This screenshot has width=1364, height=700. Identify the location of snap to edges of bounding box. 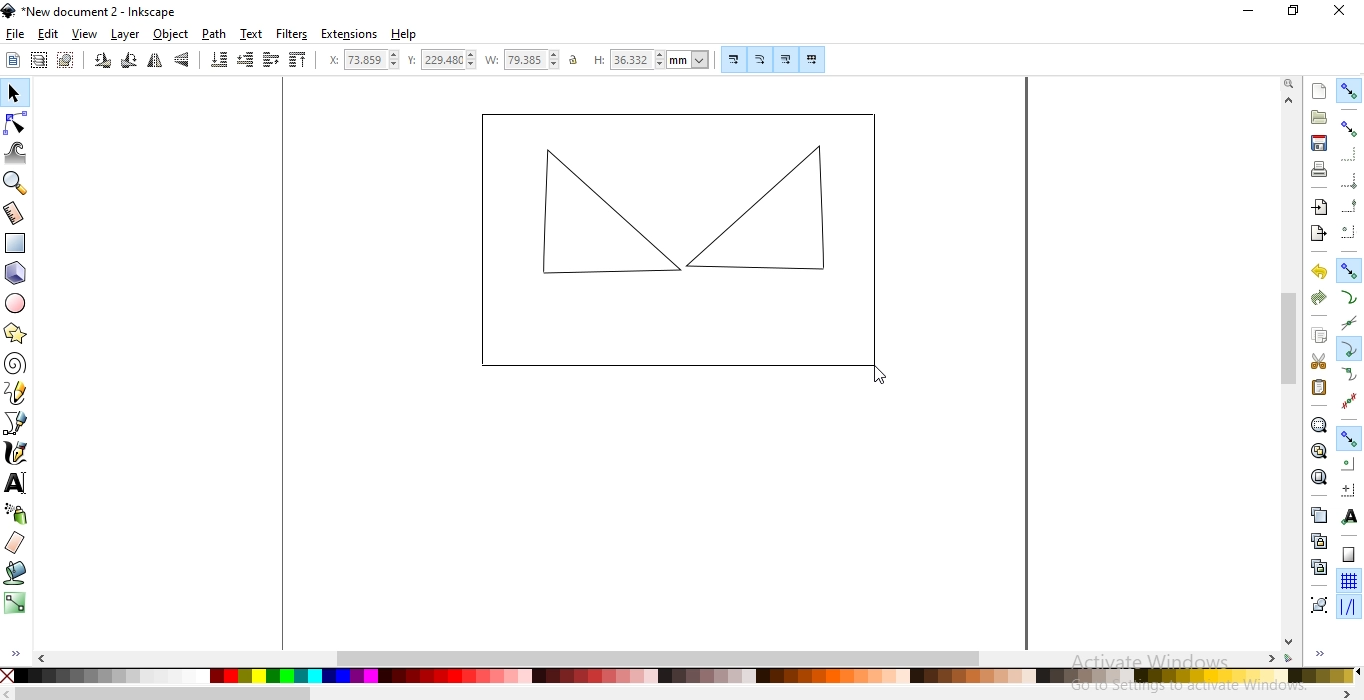
(1348, 152).